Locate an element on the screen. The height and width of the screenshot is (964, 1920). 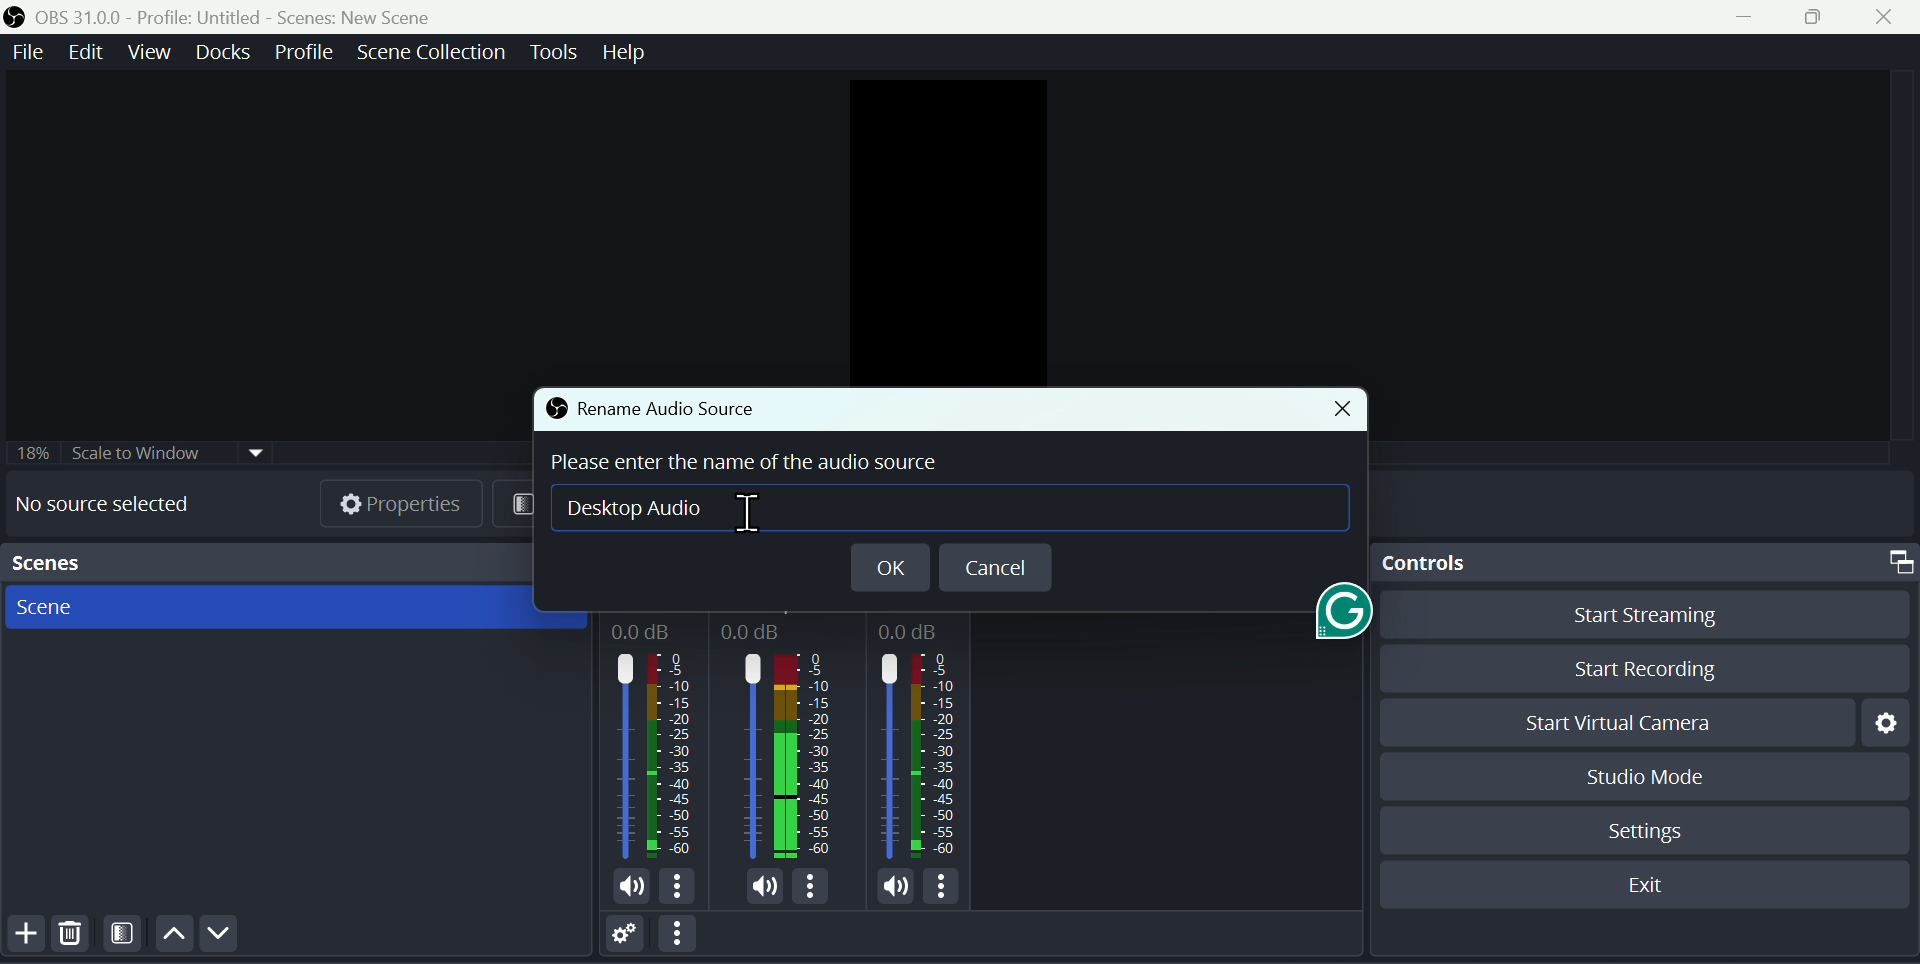
minimise is located at coordinates (1734, 21).